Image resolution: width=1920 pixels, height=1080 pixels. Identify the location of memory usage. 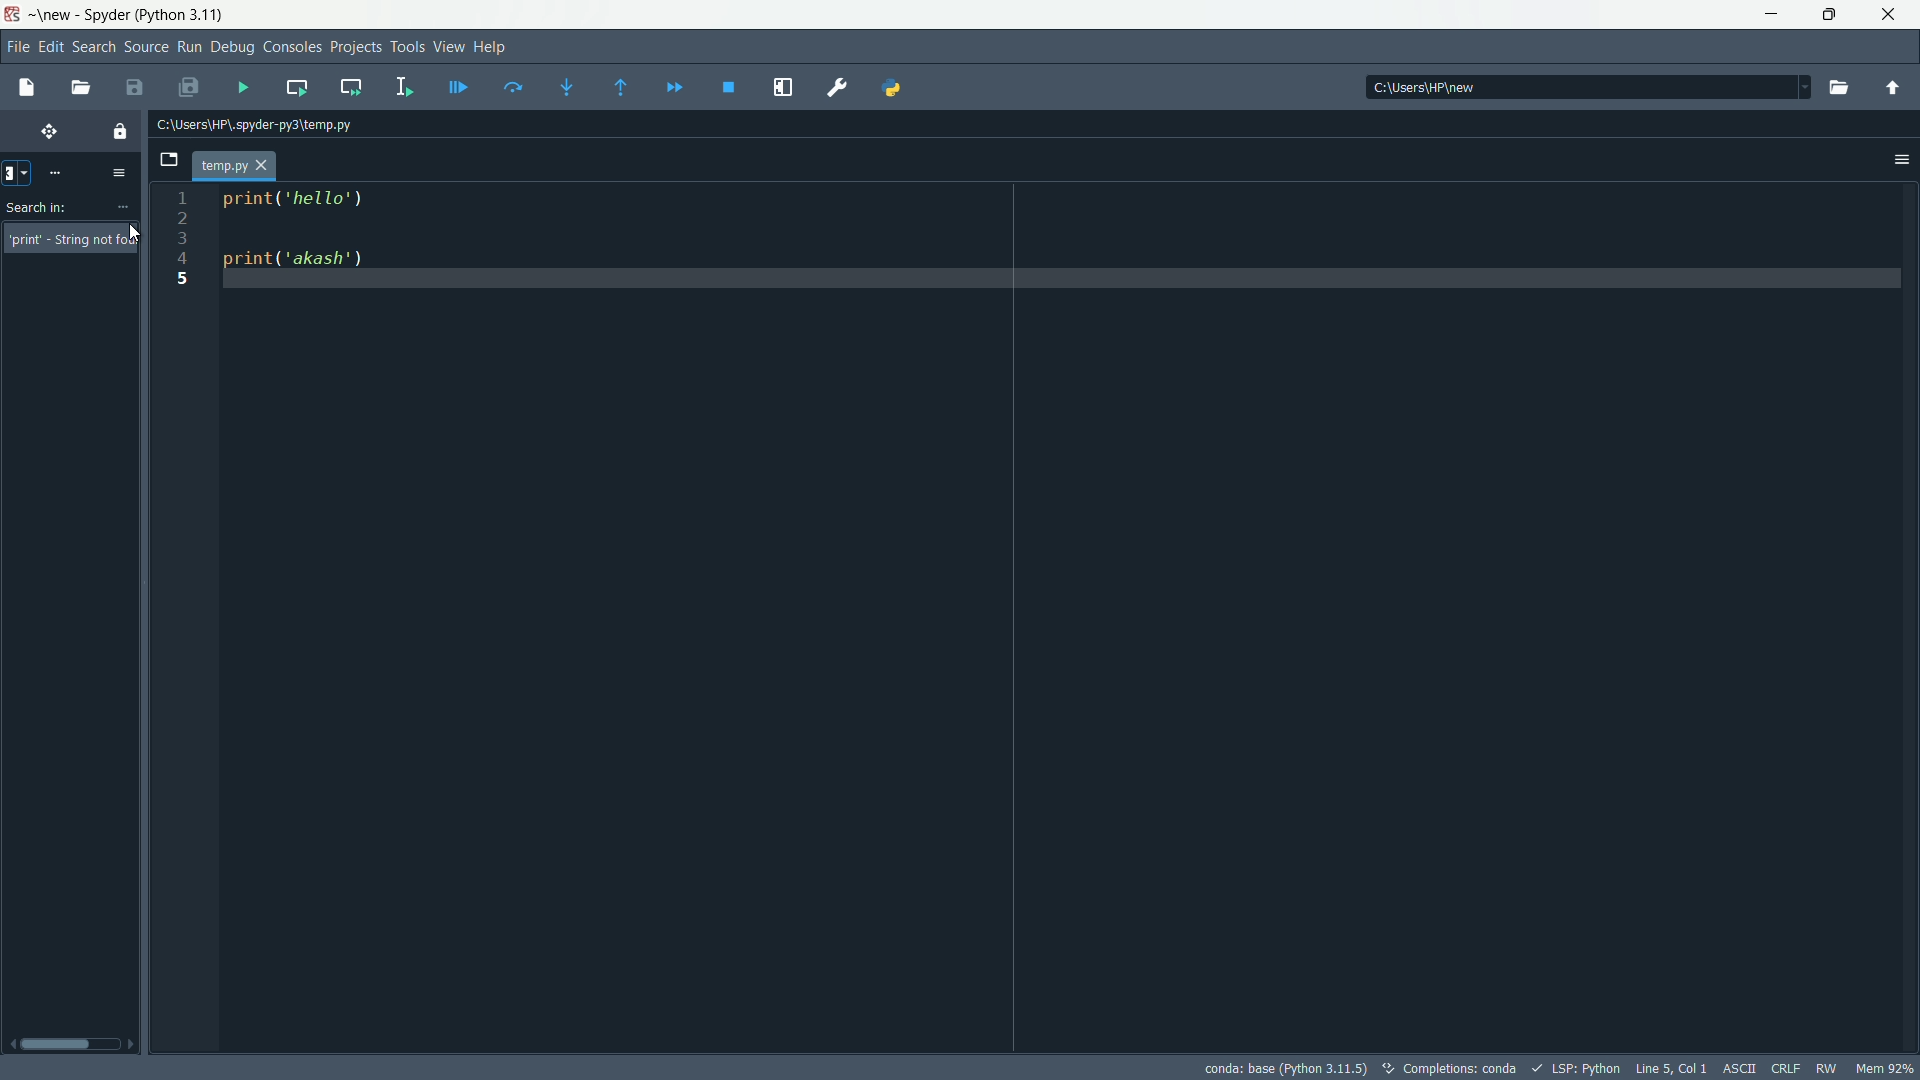
(1888, 1068).